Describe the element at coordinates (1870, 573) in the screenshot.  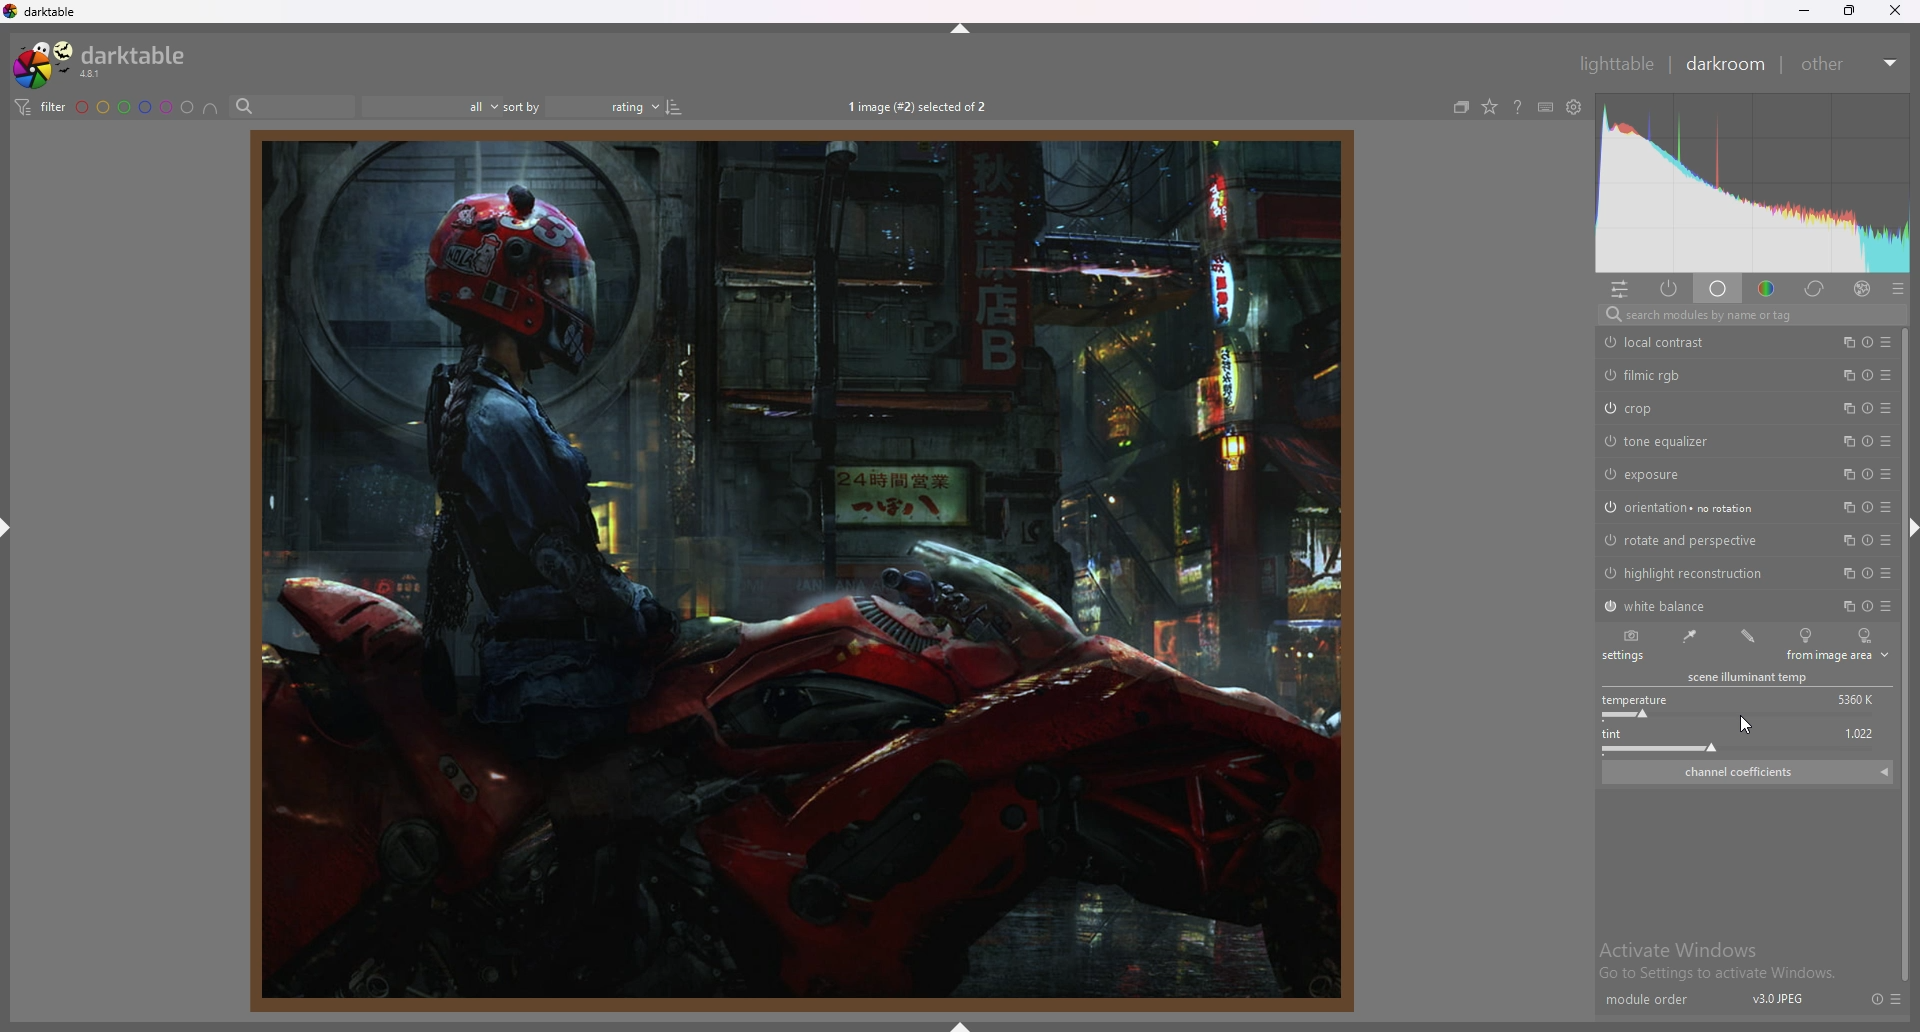
I see `reset` at that location.